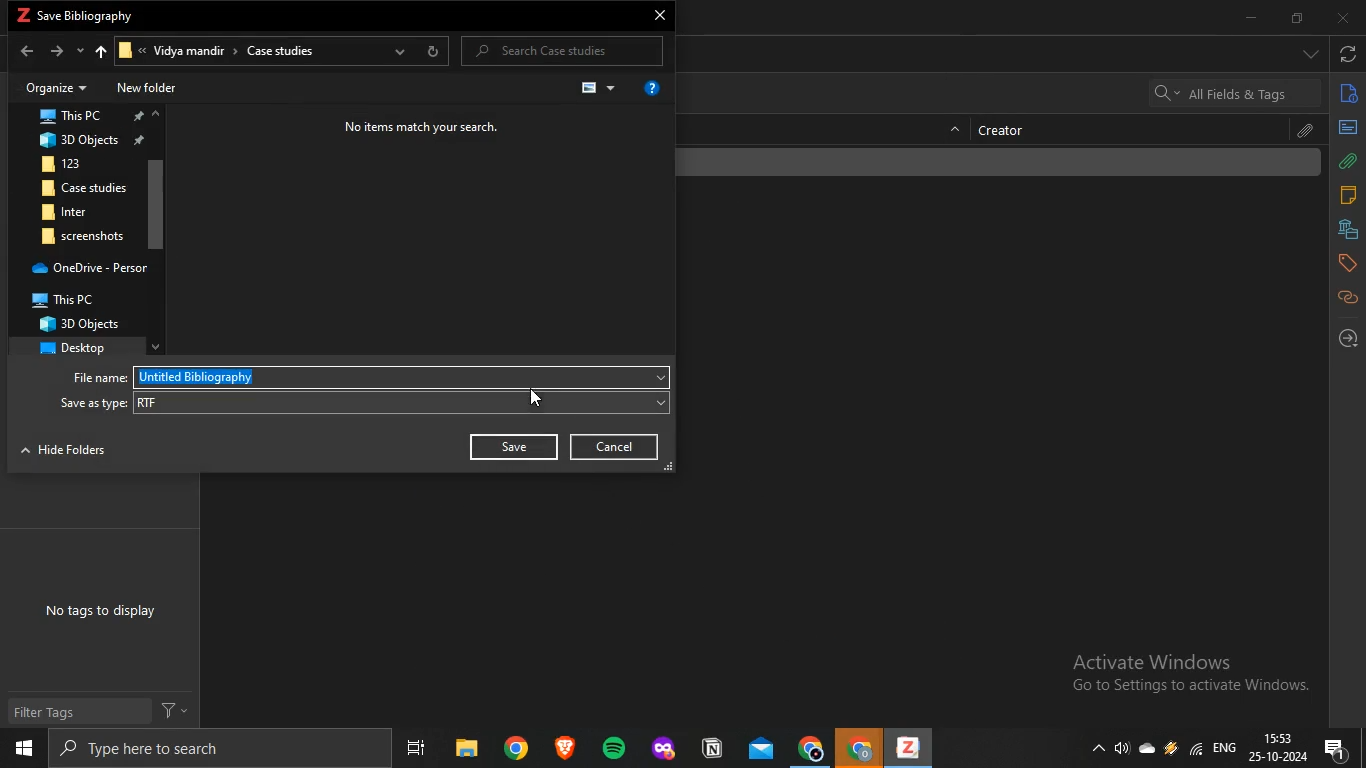 This screenshot has height=768, width=1366. What do you see at coordinates (1348, 195) in the screenshot?
I see `notes` at bounding box center [1348, 195].